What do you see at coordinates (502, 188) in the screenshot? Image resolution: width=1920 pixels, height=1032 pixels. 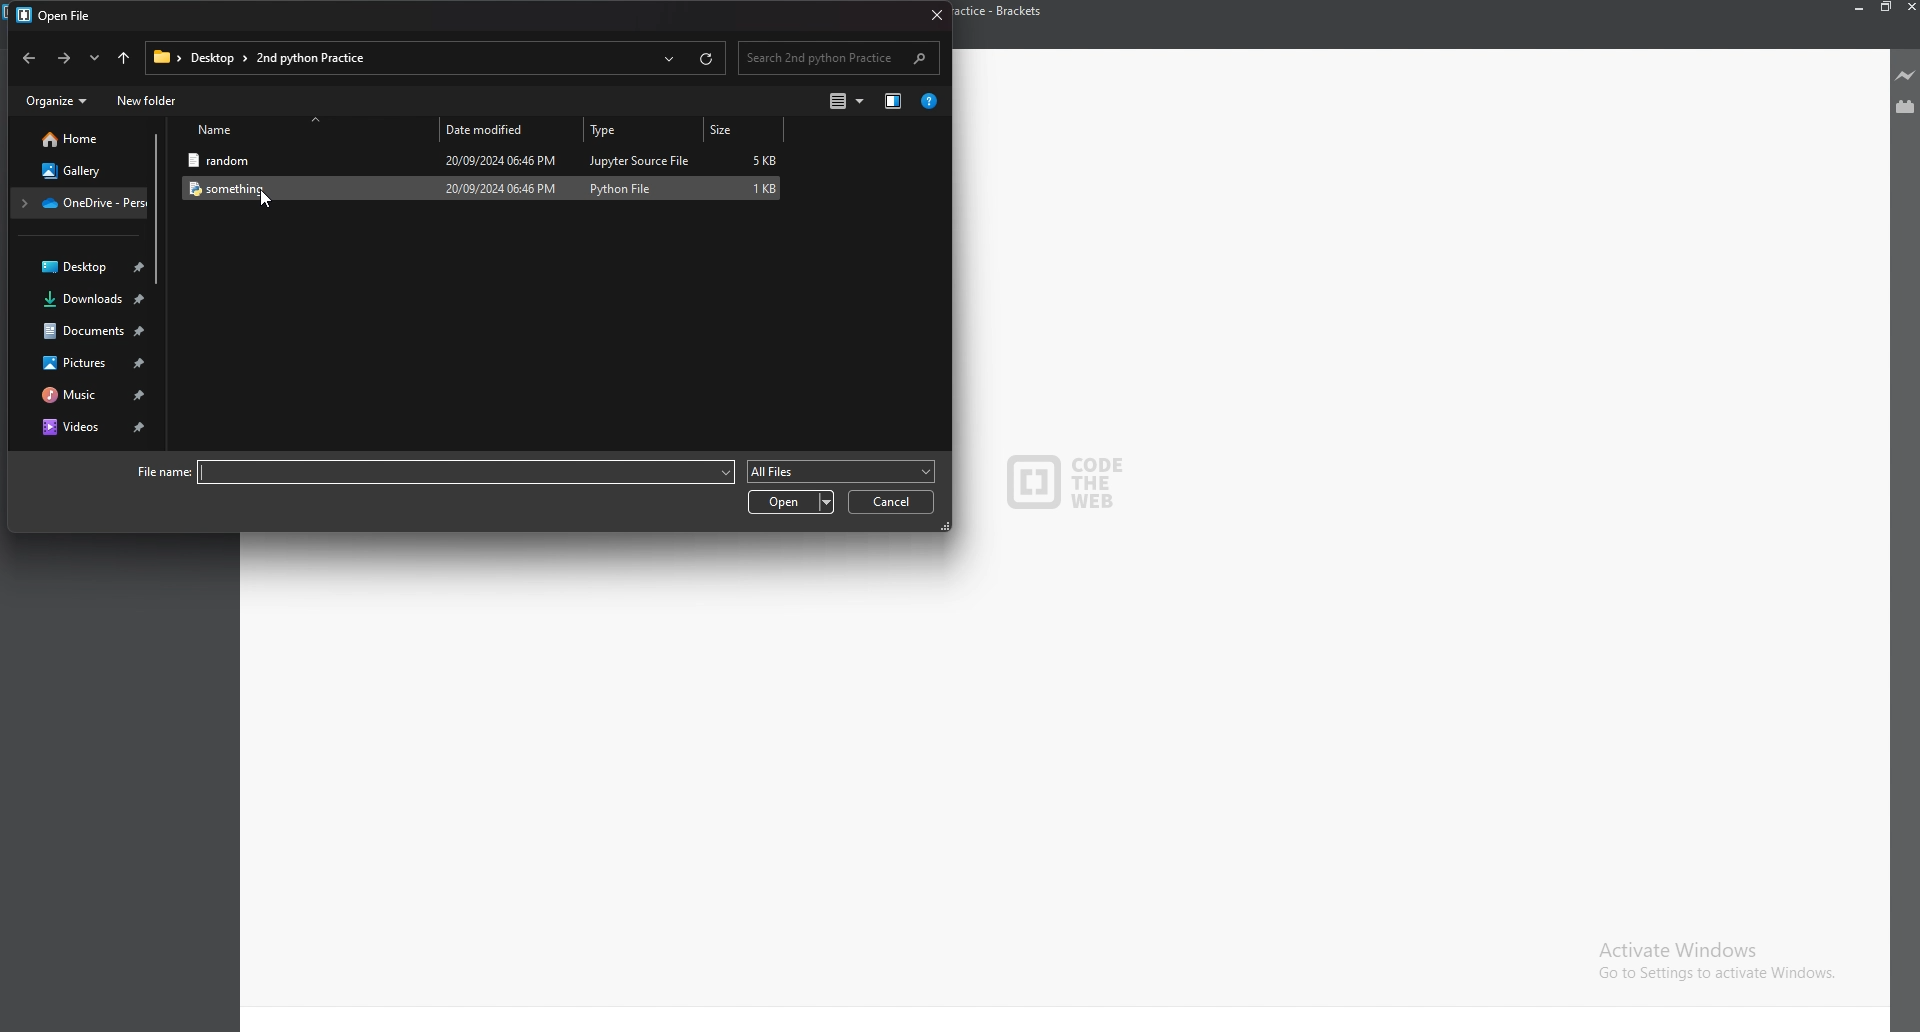 I see `20/09/2024 06:46 PM` at bounding box center [502, 188].